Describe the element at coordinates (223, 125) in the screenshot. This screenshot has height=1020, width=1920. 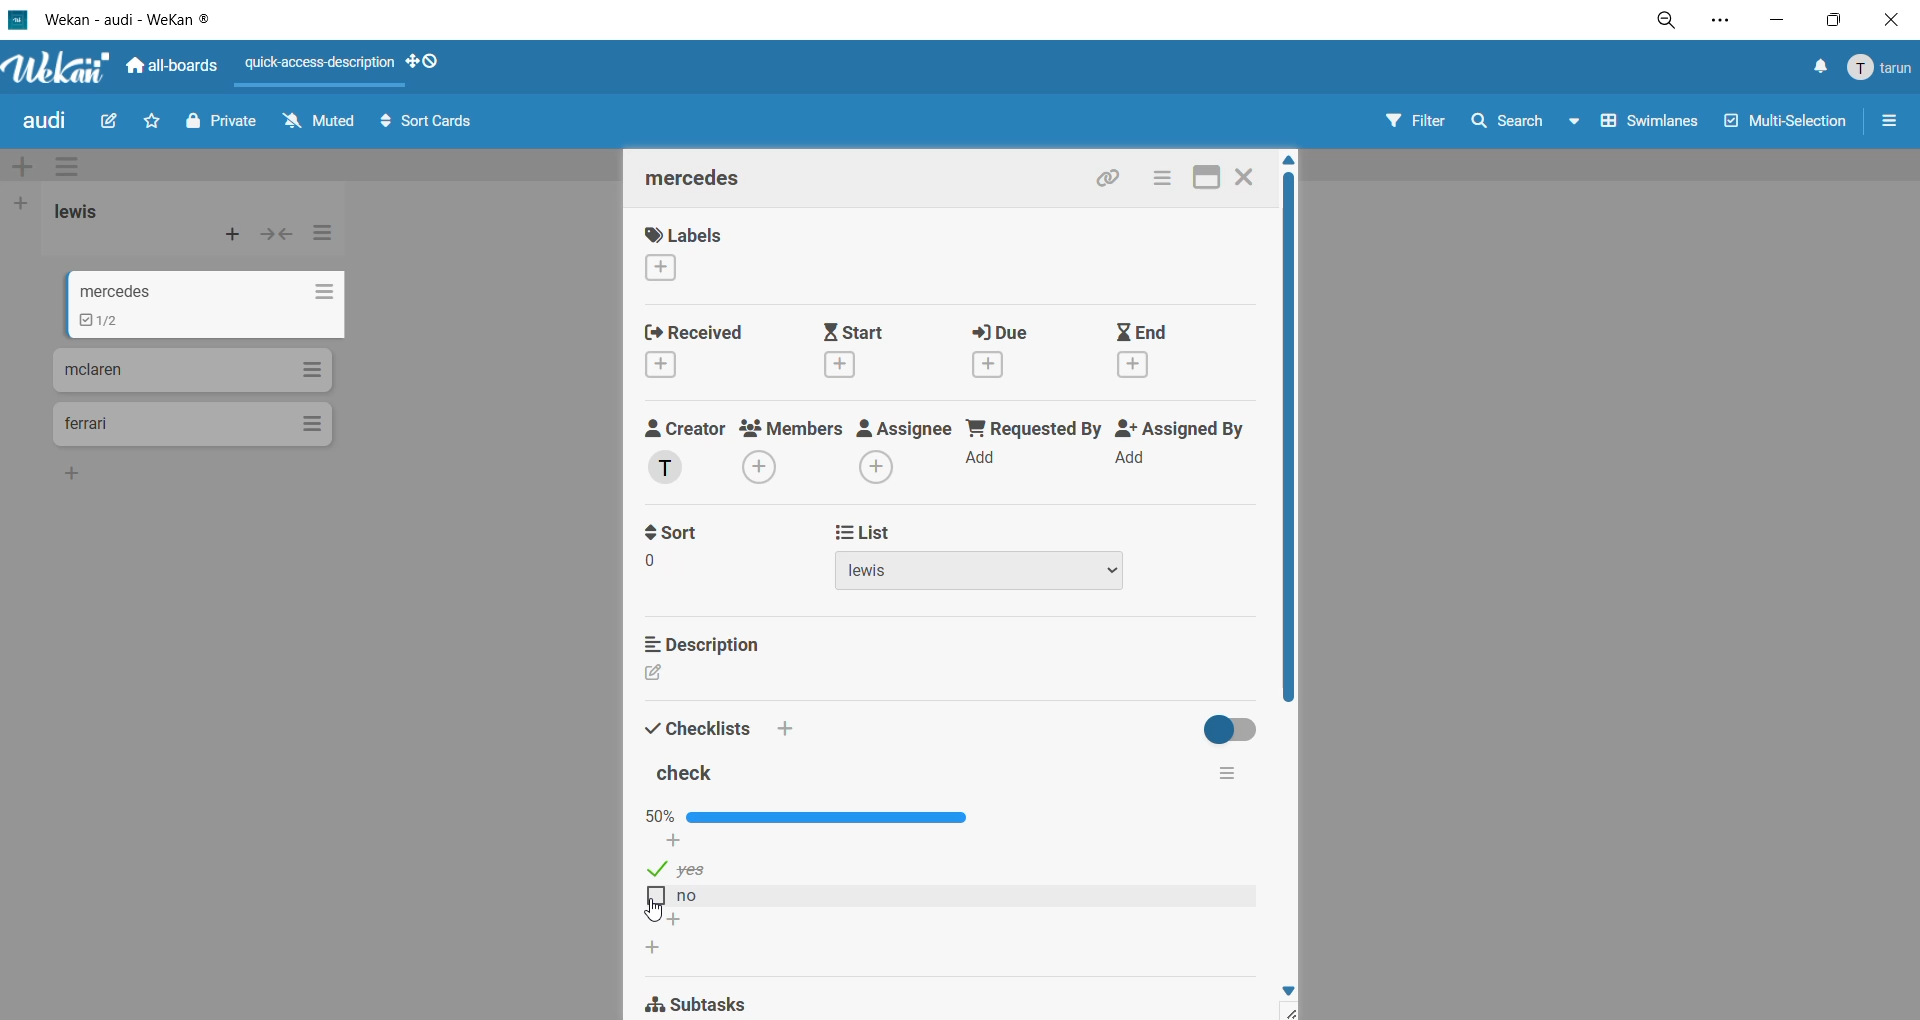
I see `private` at that location.